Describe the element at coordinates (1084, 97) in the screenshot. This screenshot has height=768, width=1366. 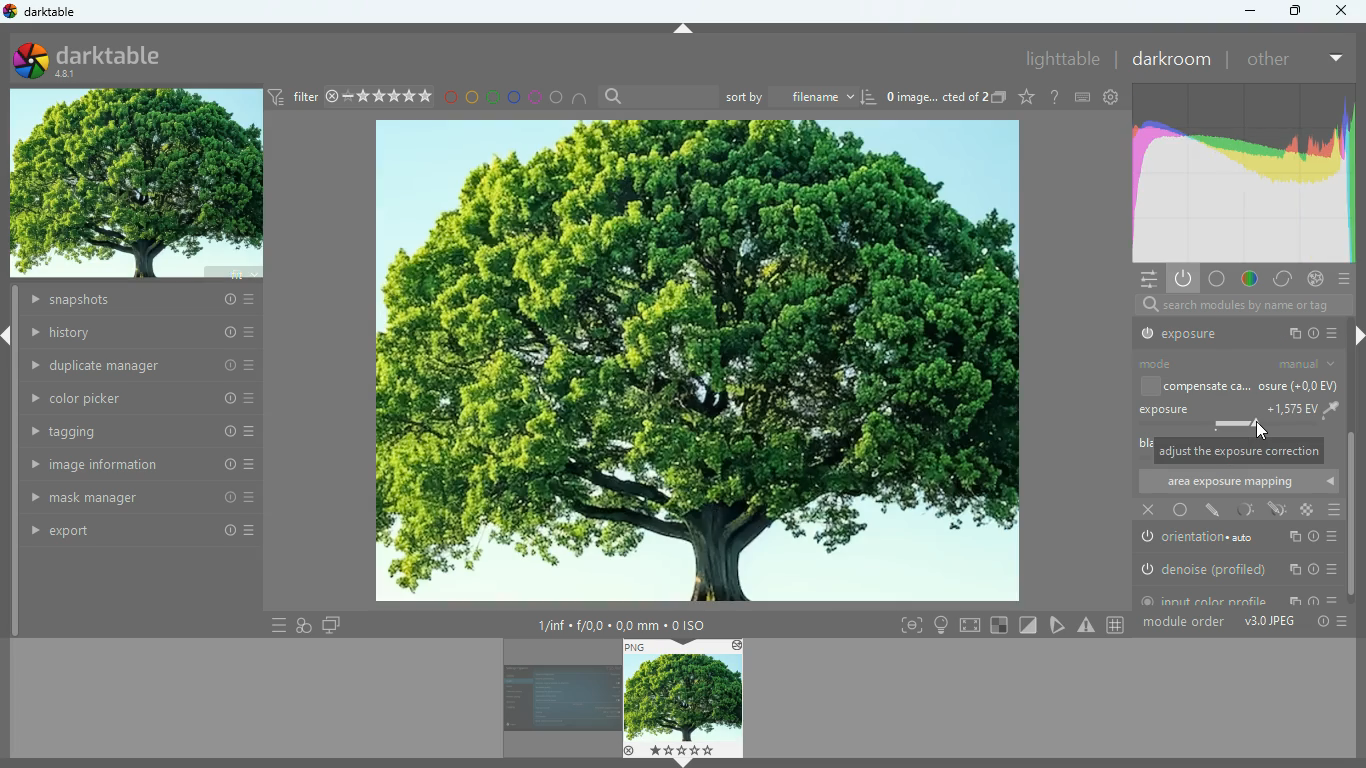
I see `keyboard` at that location.